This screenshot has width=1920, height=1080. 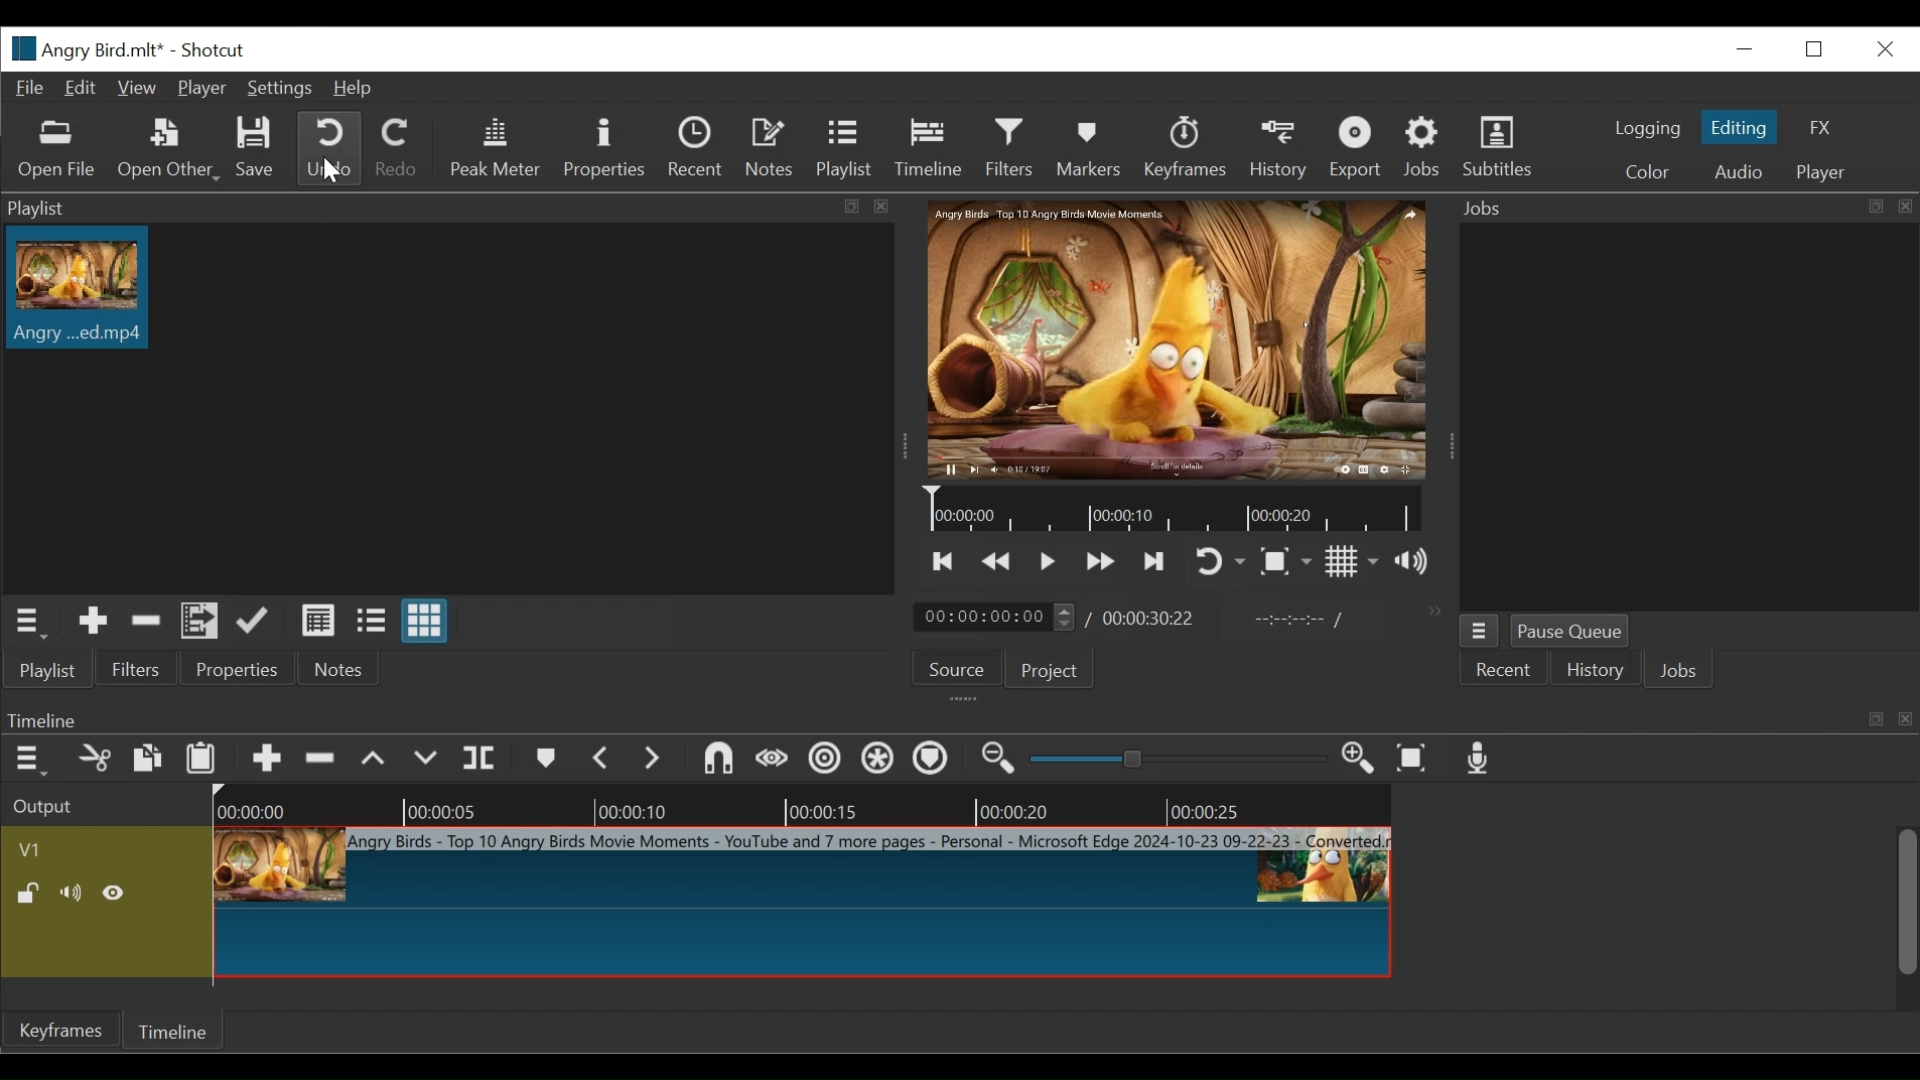 I want to click on Clip, so click(x=803, y=903).